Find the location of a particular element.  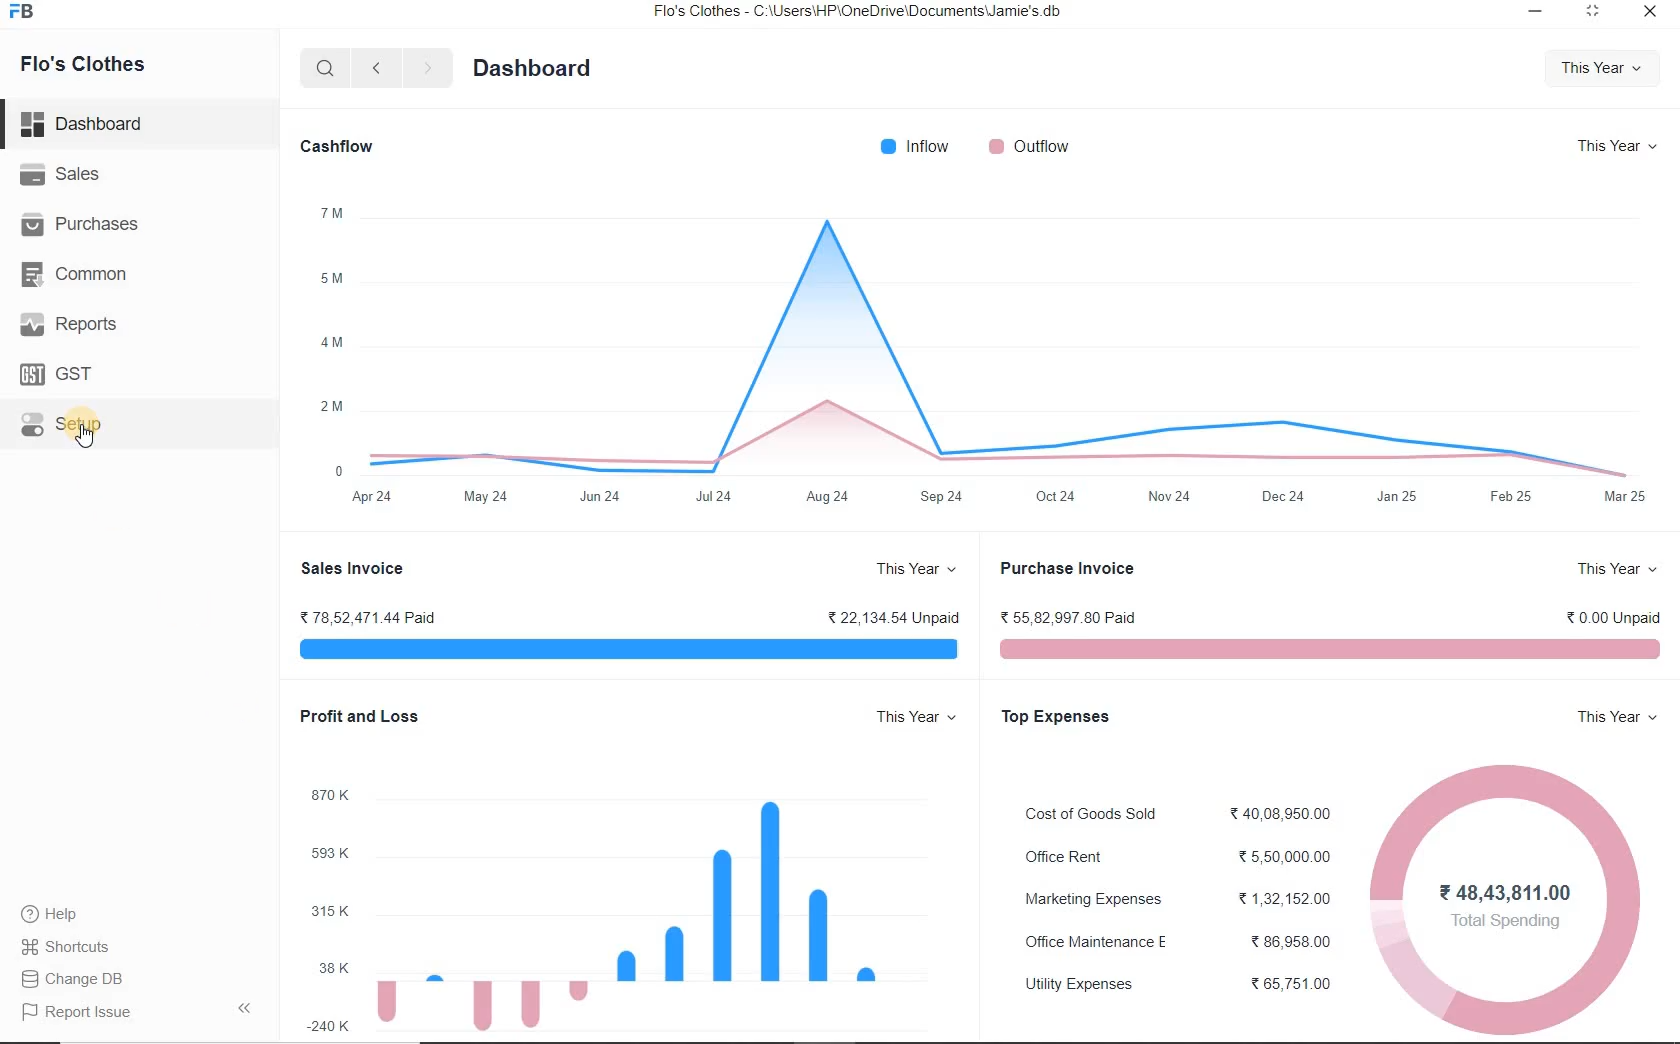

Sales Invoice is located at coordinates (628, 651).